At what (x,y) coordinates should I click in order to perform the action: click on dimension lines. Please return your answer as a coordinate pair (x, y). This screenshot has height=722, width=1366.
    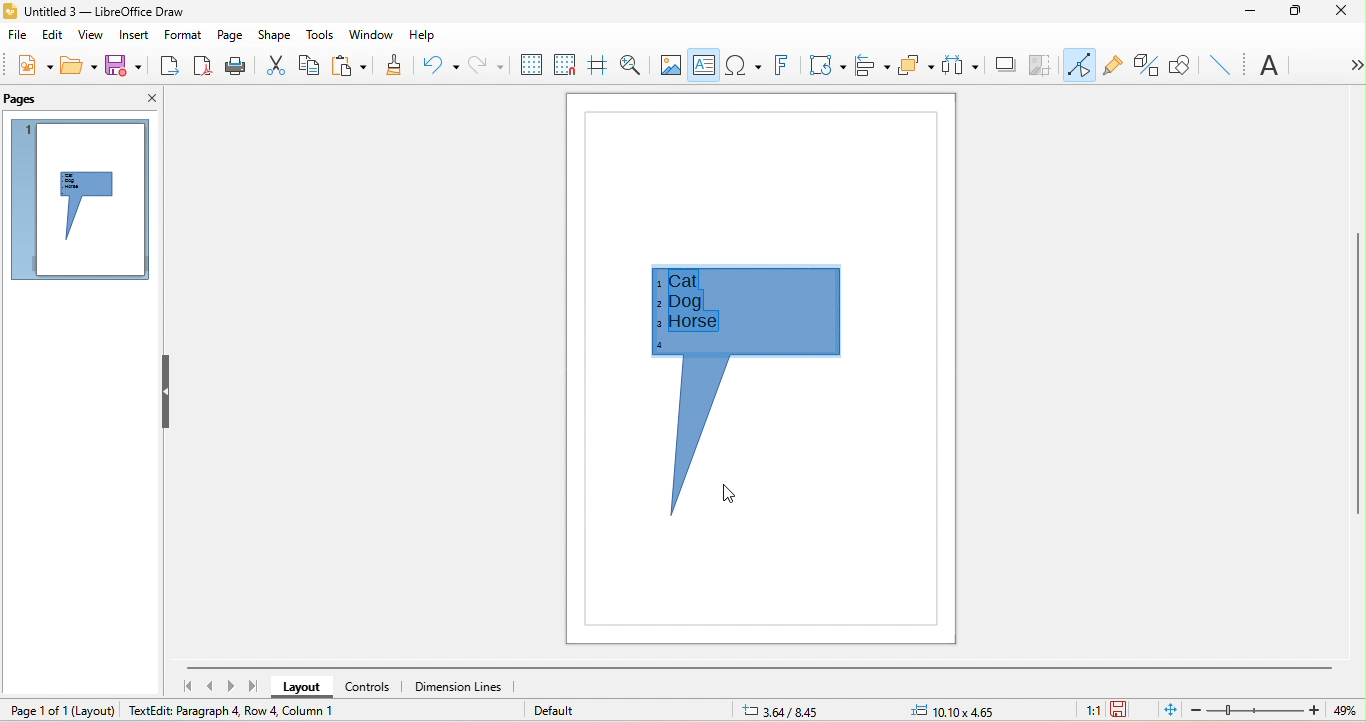
    Looking at the image, I should click on (466, 690).